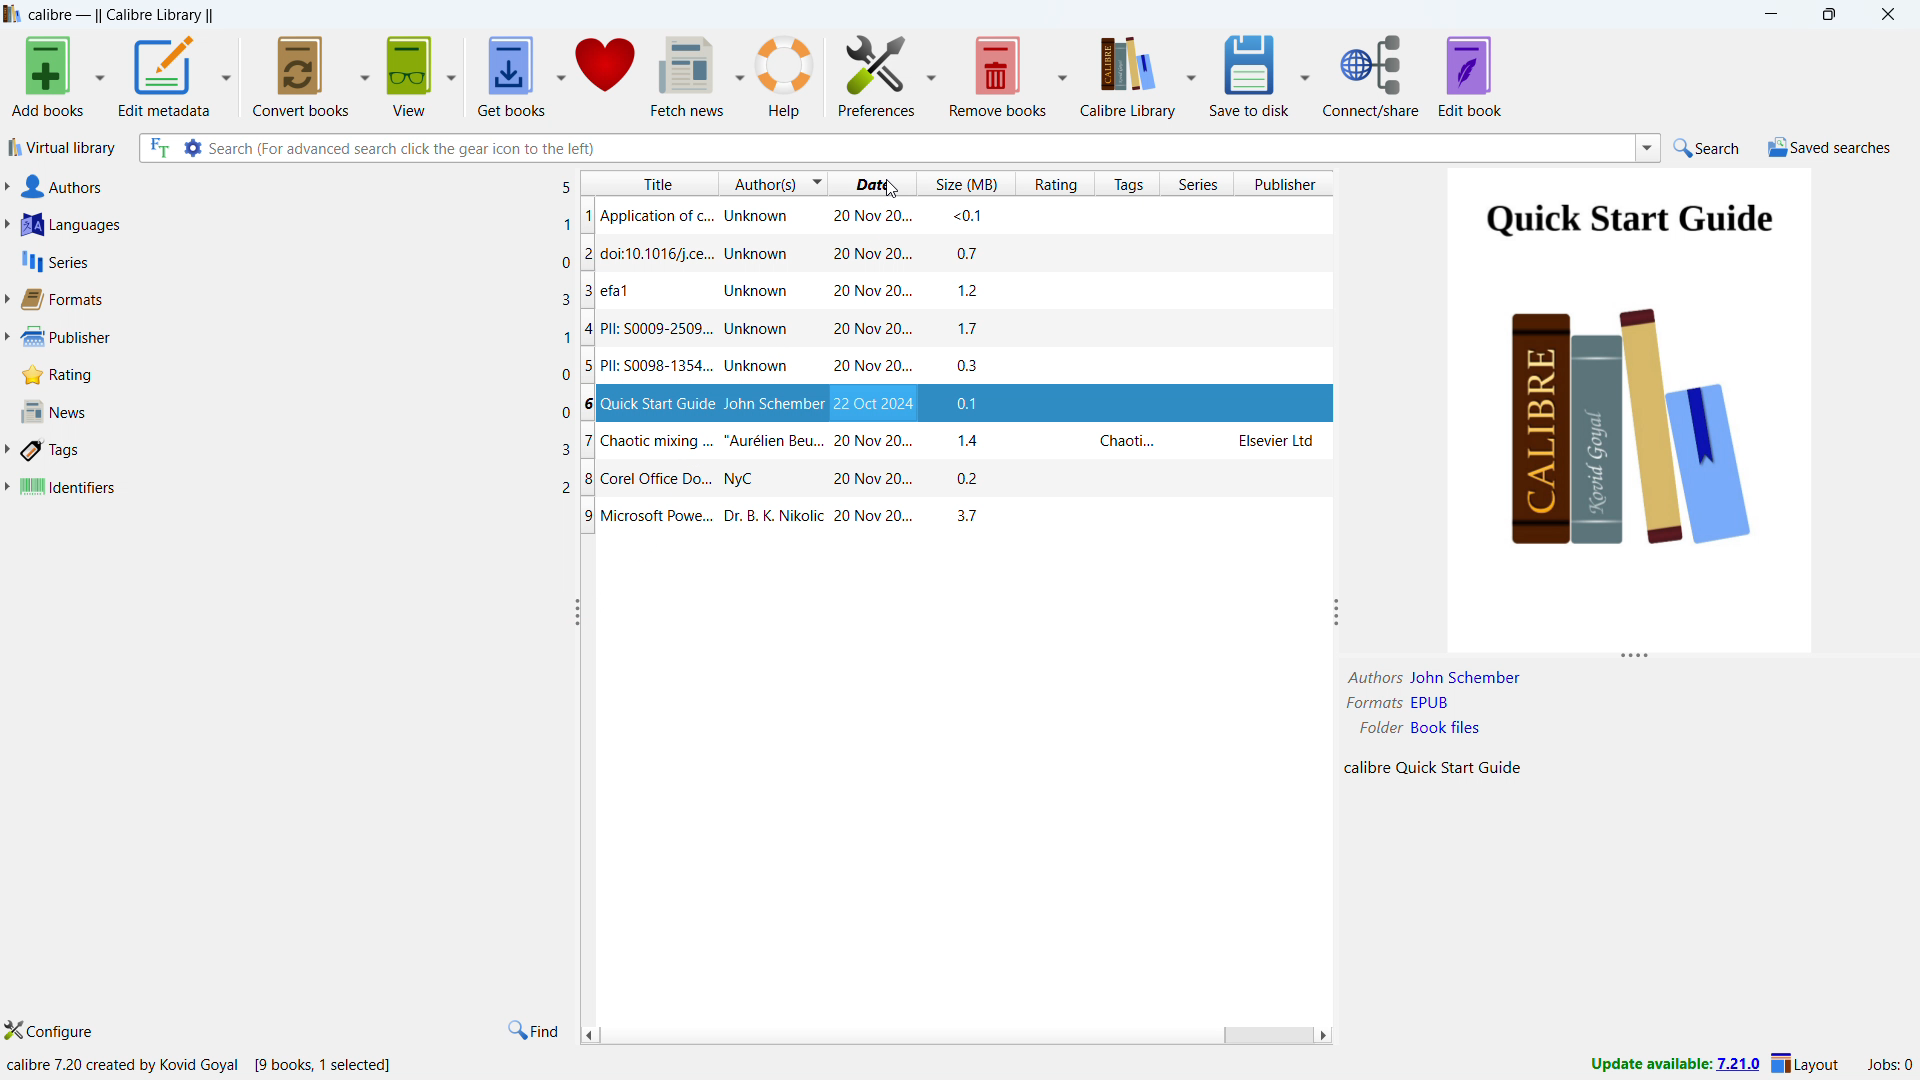 The height and width of the screenshot is (1080, 1920). What do you see at coordinates (52, 1031) in the screenshot?
I see `configure` at bounding box center [52, 1031].